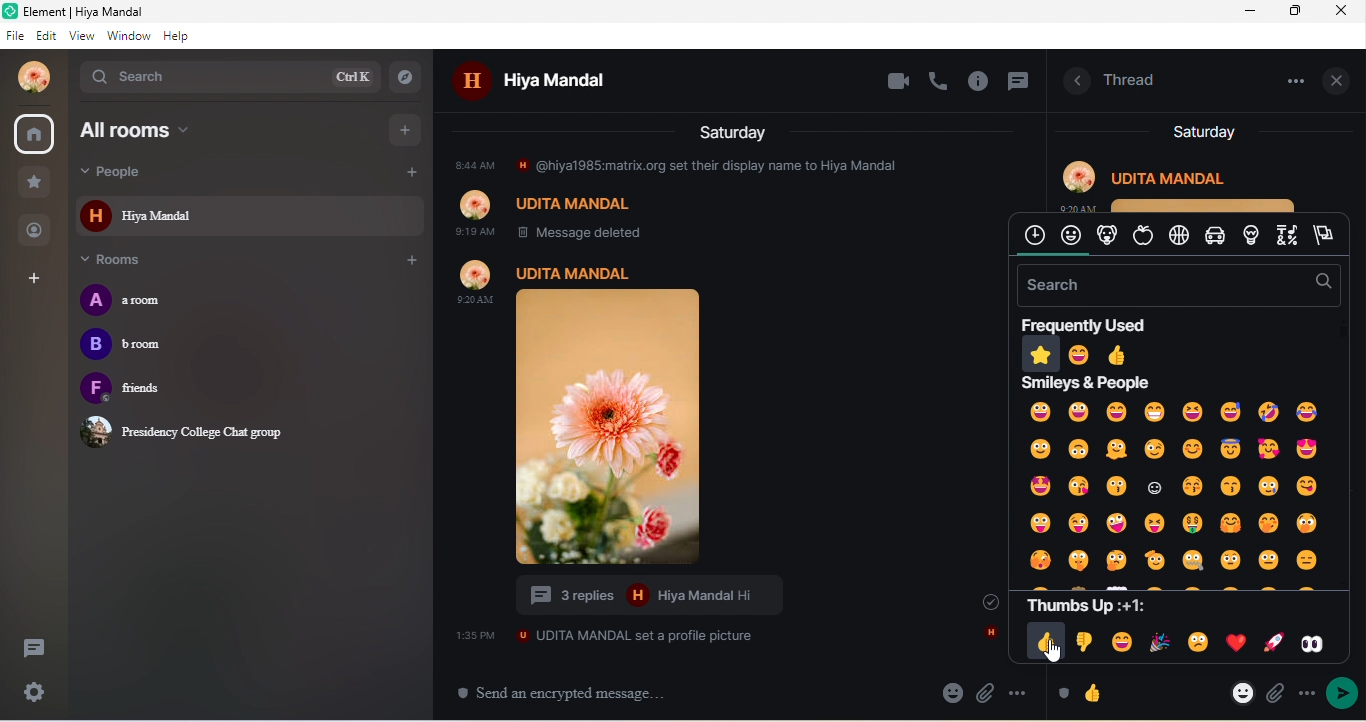 This screenshot has height=722, width=1366. I want to click on send button, so click(1343, 694).